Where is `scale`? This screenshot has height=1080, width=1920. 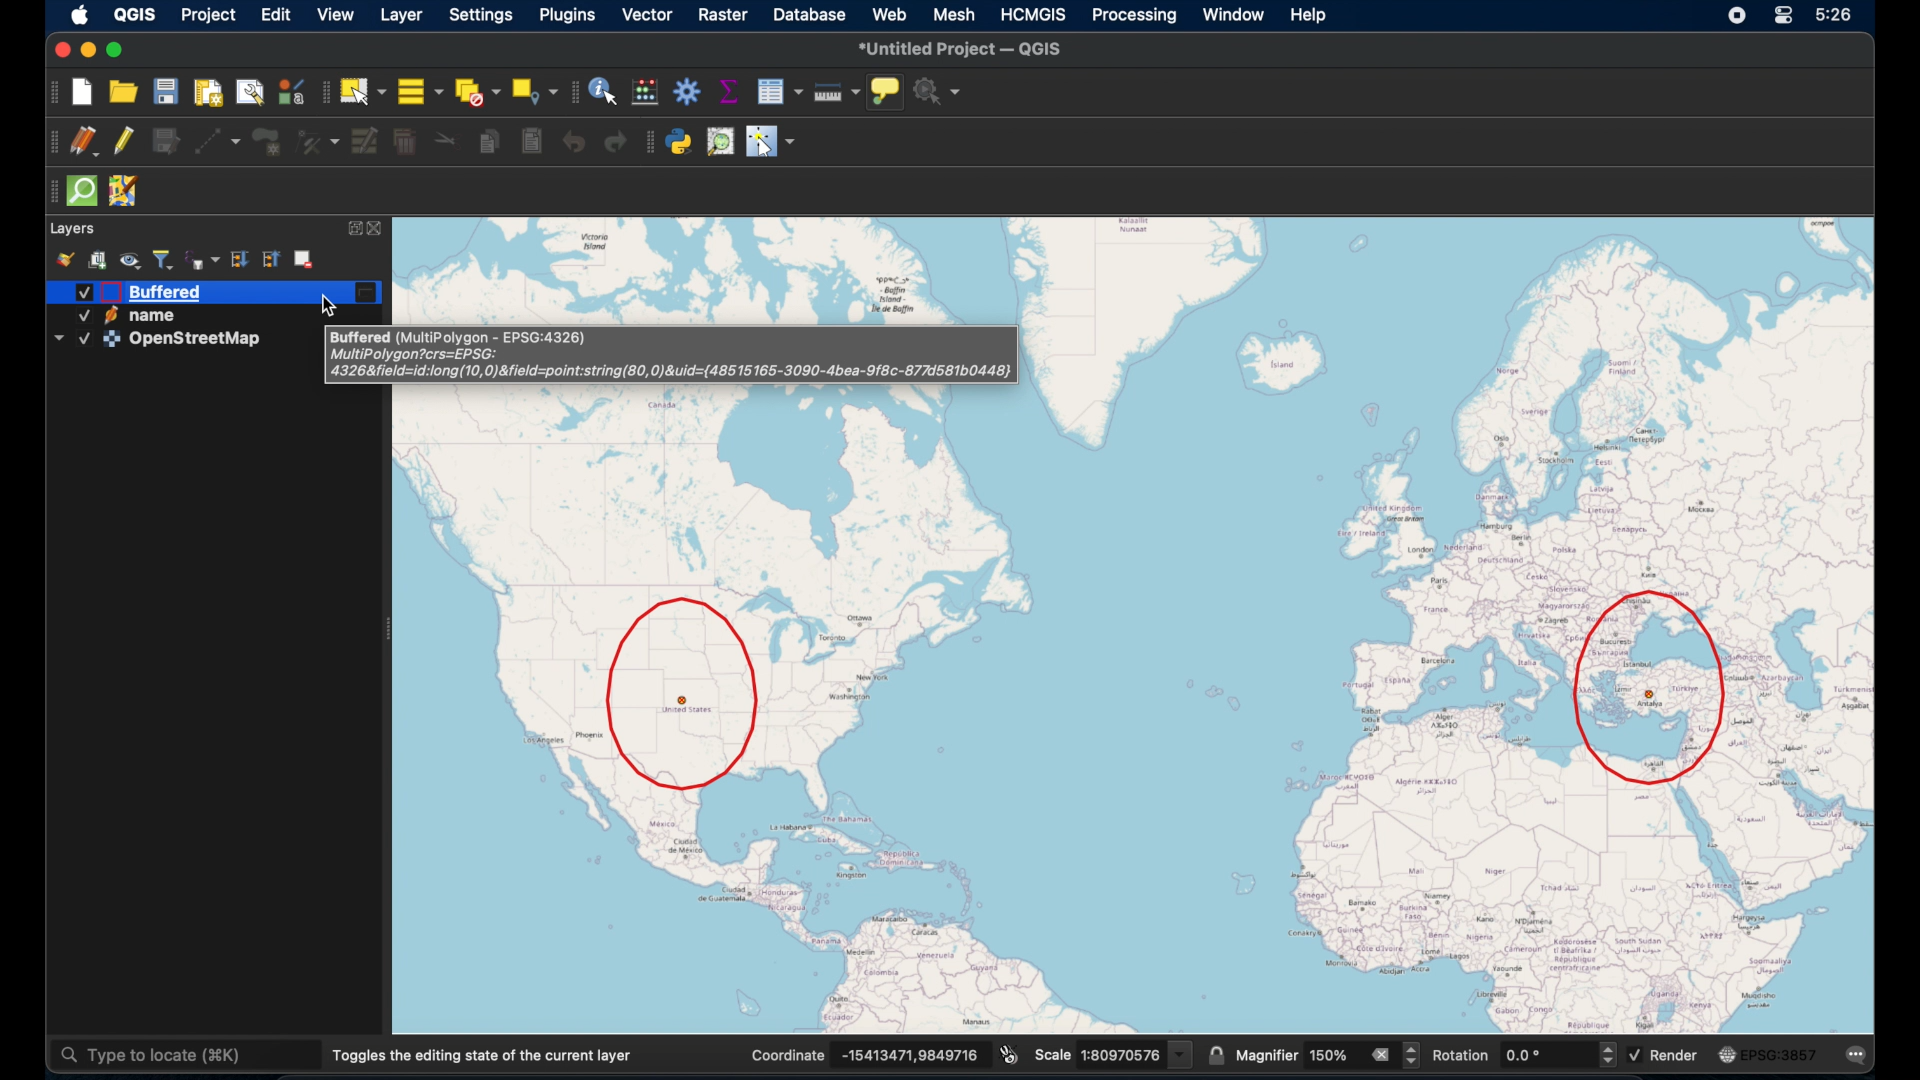 scale is located at coordinates (1052, 1055).